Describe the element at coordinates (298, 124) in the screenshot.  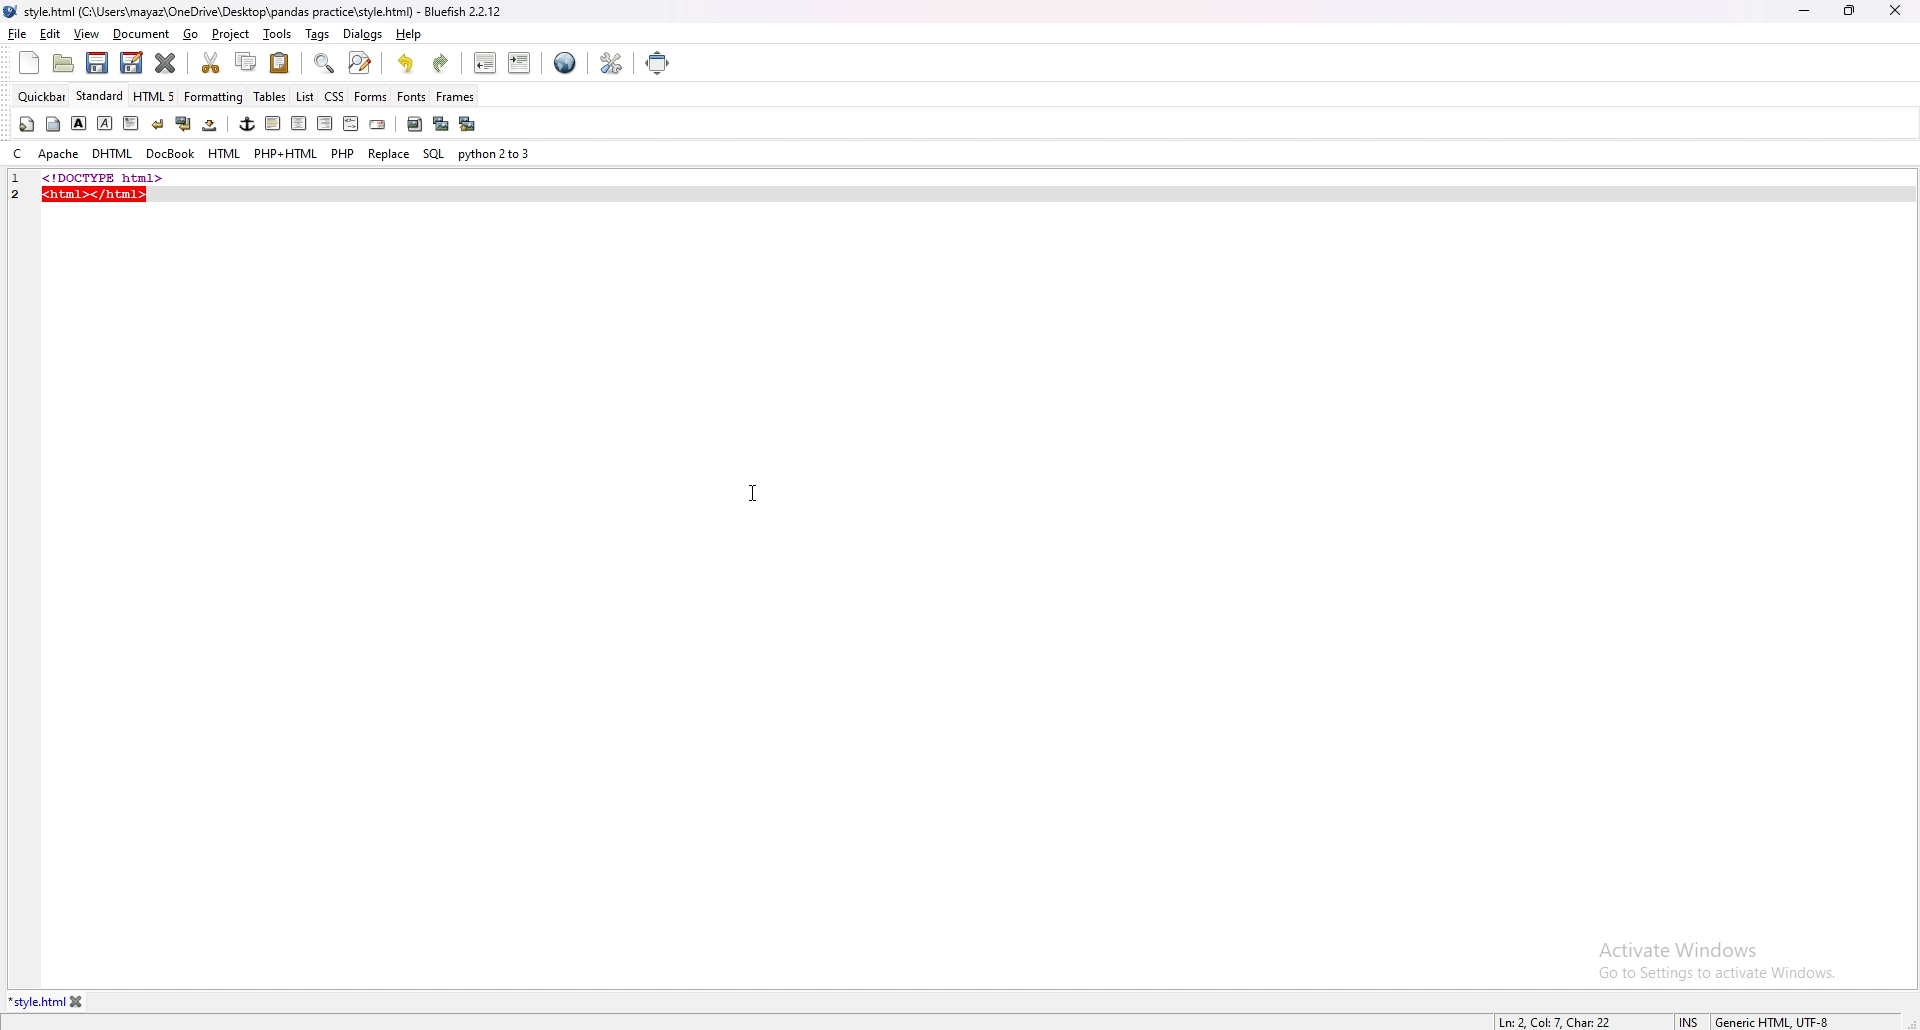
I see `center` at that location.